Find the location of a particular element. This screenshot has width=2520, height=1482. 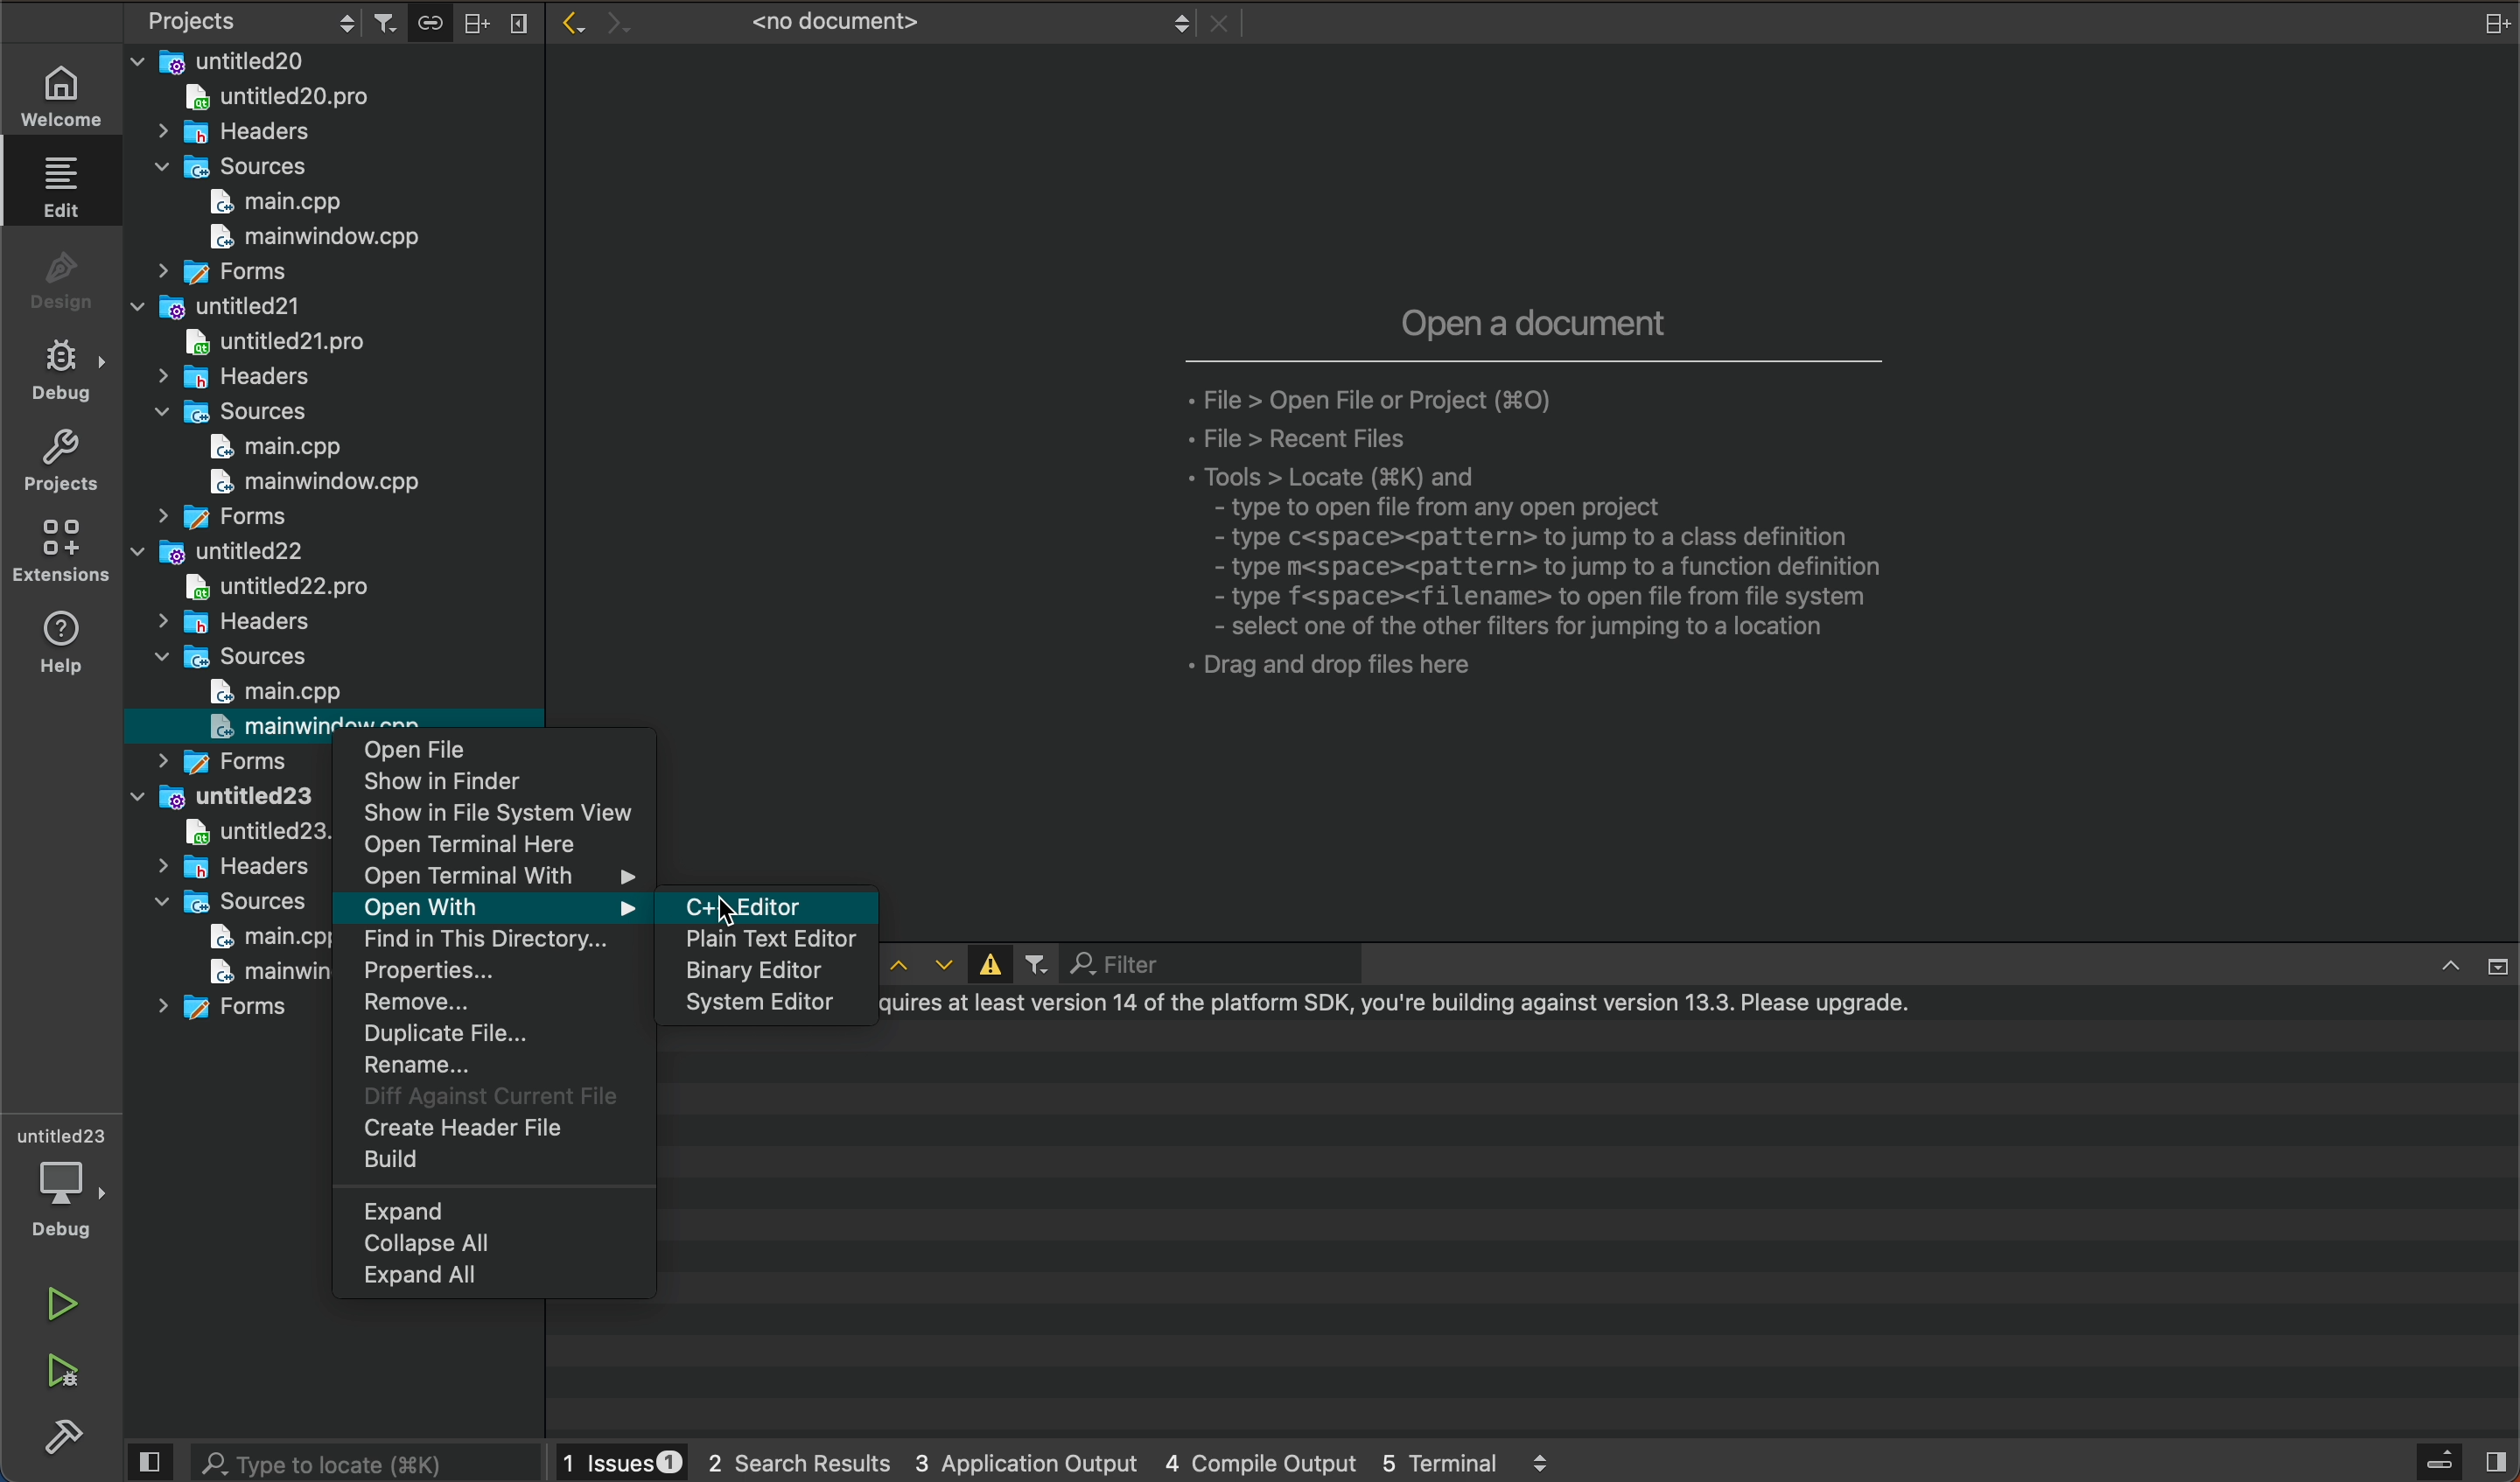

selected is located at coordinates (782, 901).